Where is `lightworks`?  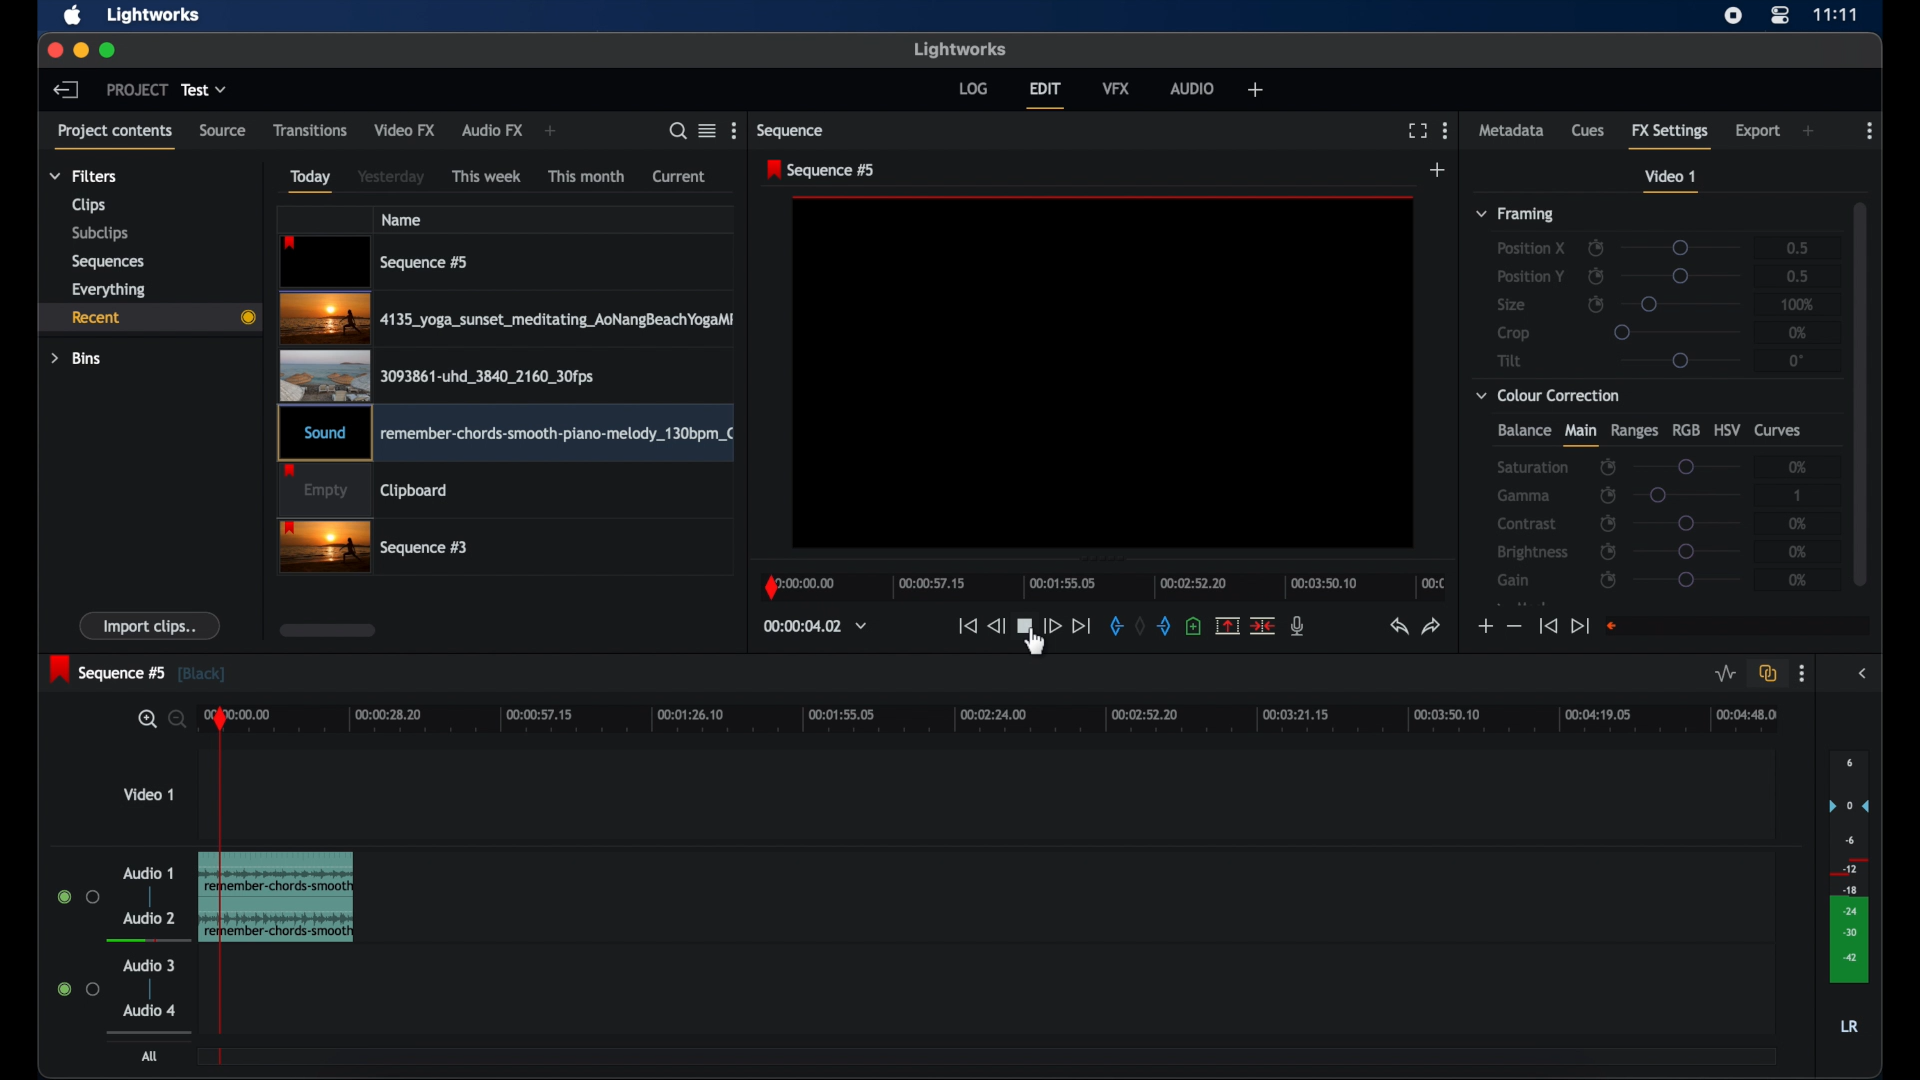
lightworks is located at coordinates (156, 15).